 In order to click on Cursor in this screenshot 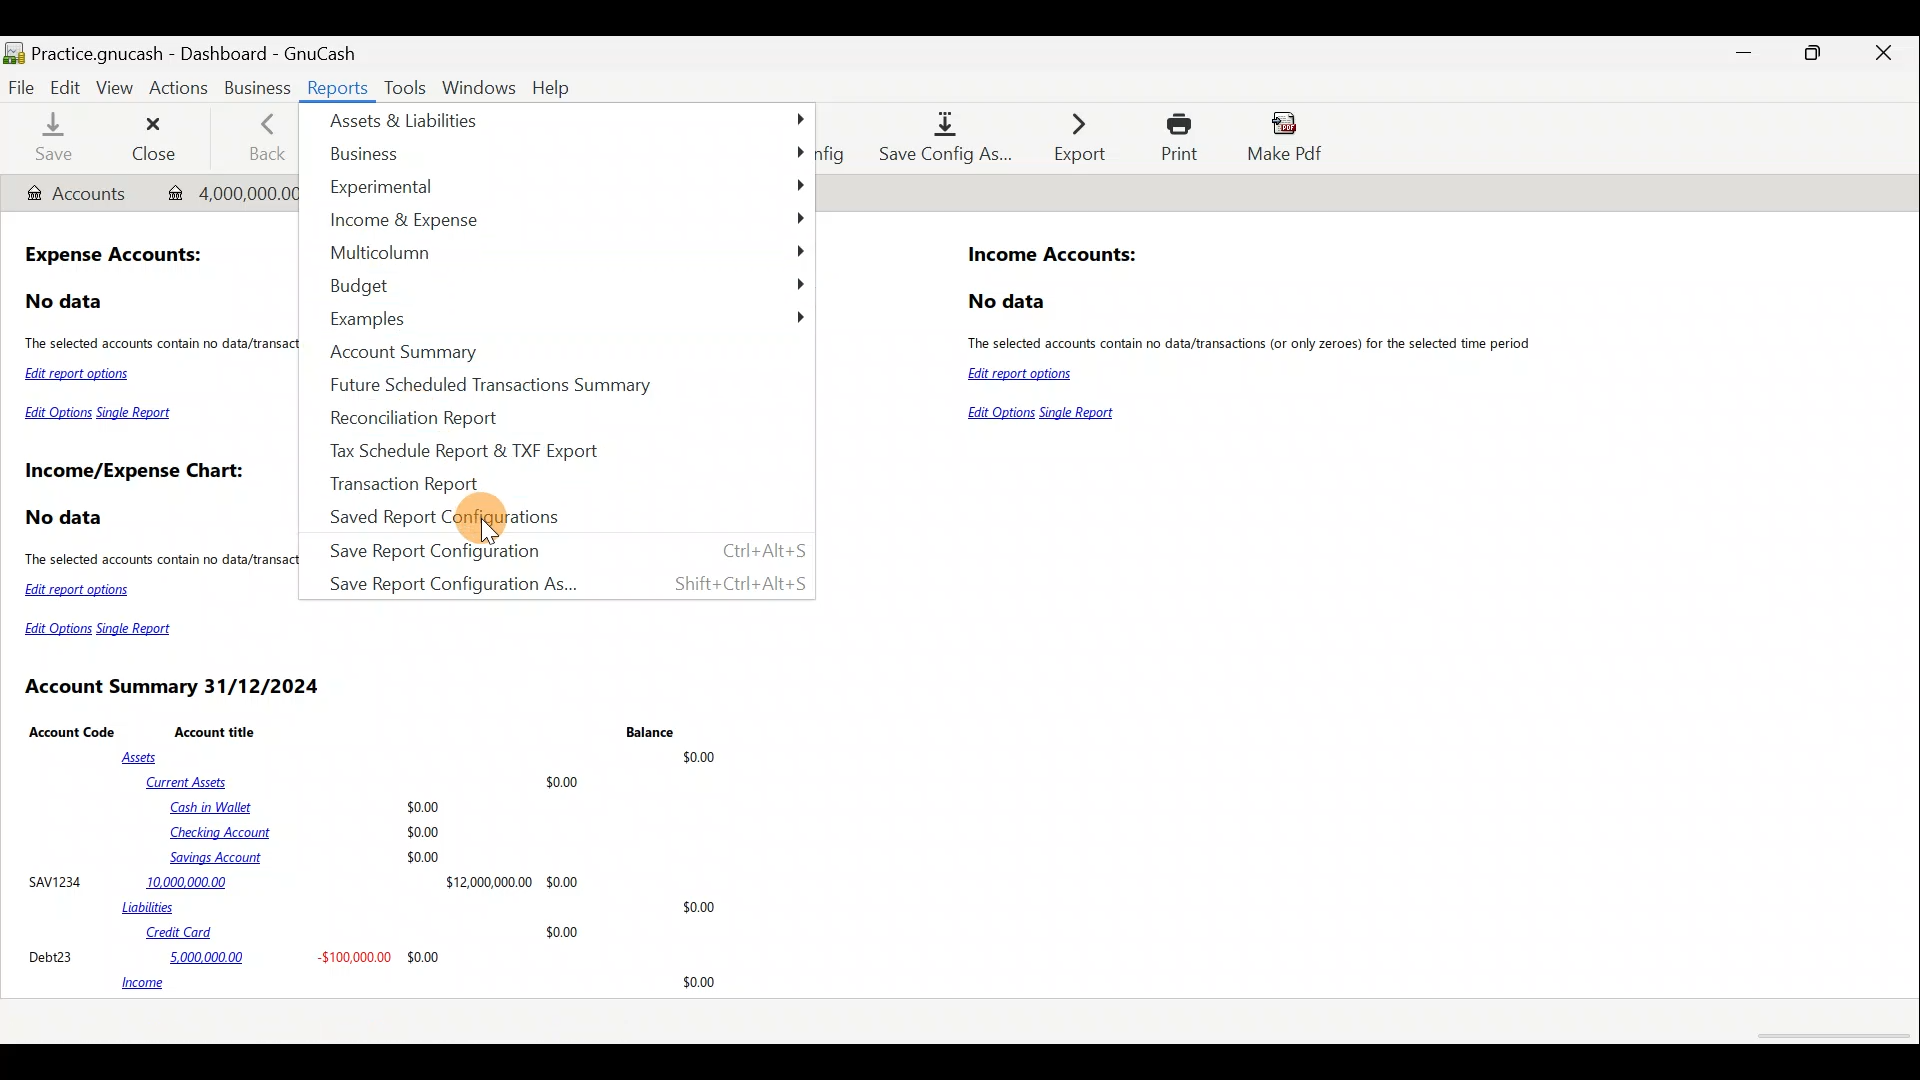, I will do `click(493, 520)`.